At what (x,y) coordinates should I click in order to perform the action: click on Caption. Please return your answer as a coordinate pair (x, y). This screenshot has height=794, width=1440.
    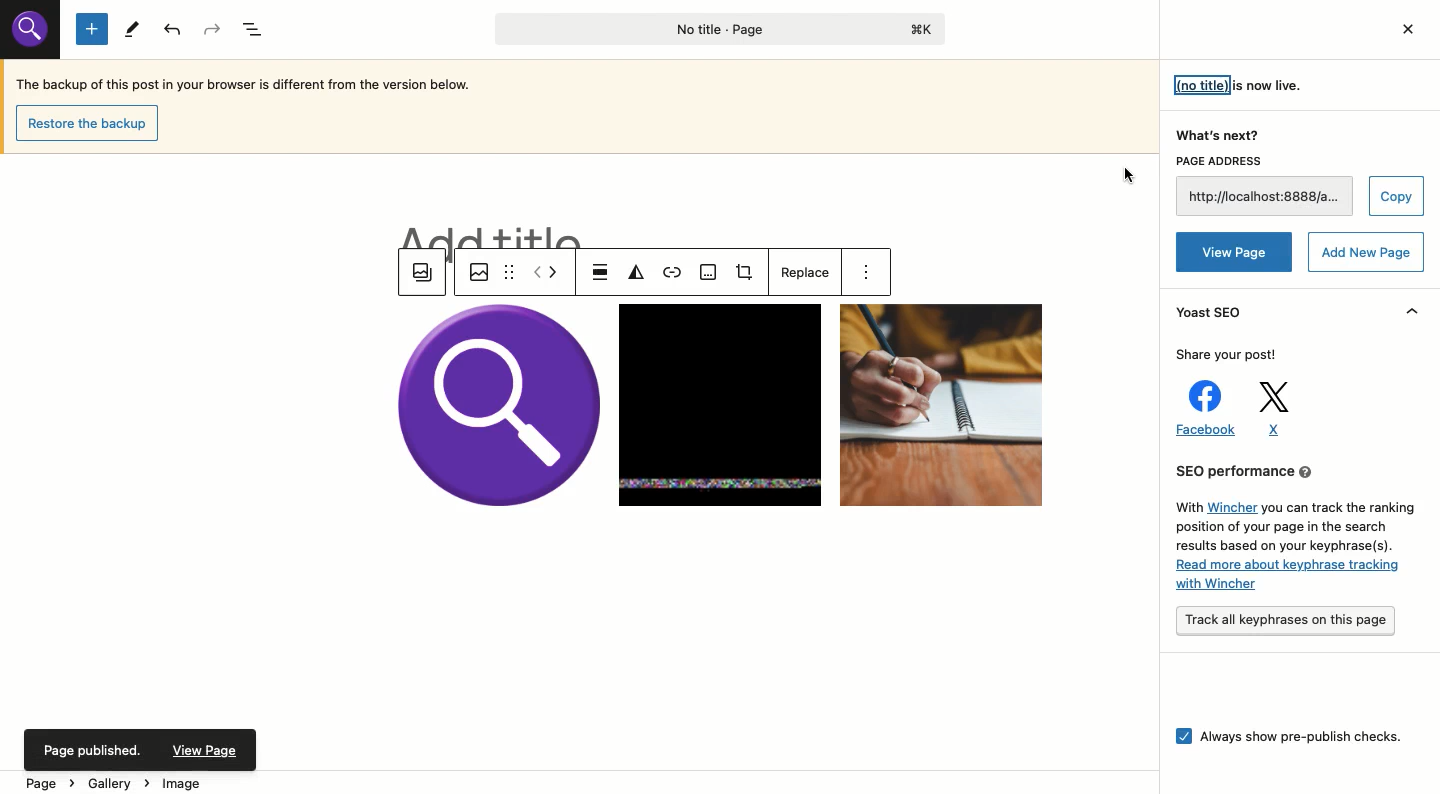
    Looking at the image, I should click on (709, 274).